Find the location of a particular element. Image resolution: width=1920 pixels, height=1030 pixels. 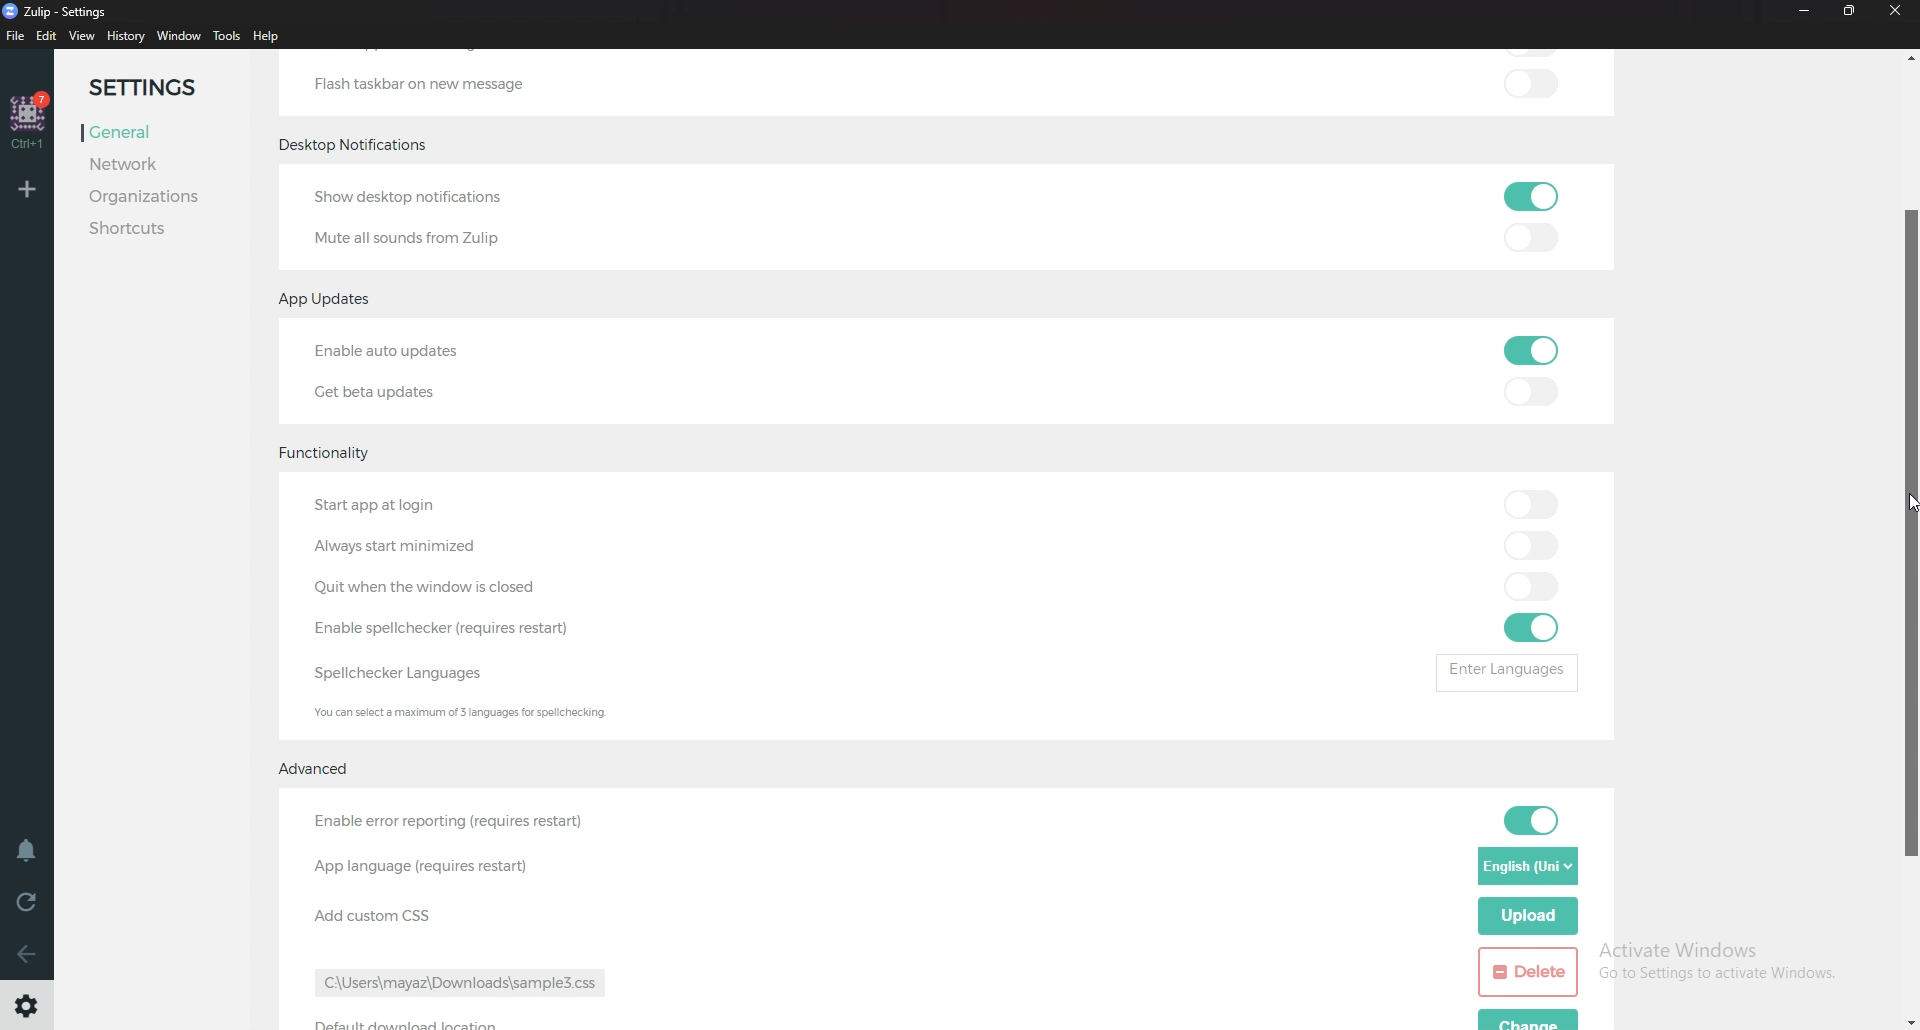

Desktop notifications is located at coordinates (359, 146).